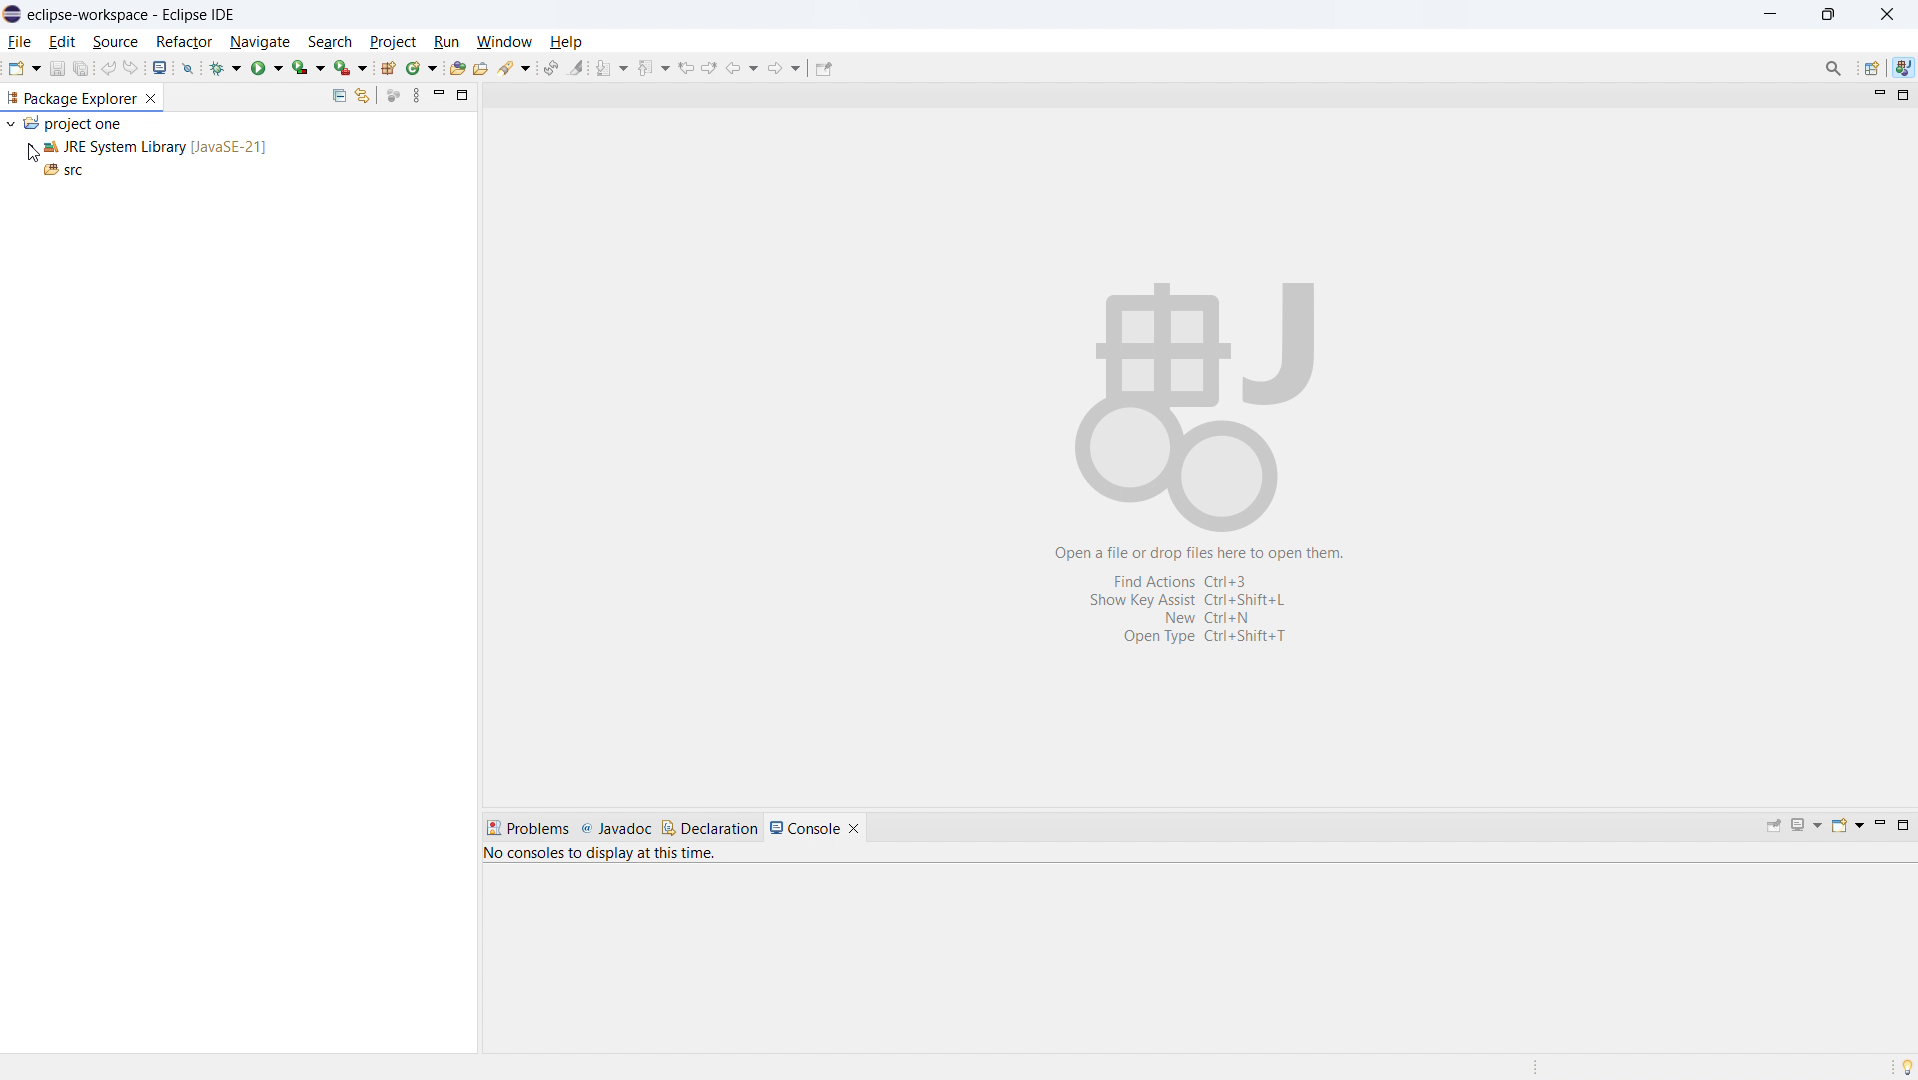 The width and height of the screenshot is (1918, 1080). I want to click on New java package, so click(386, 66).